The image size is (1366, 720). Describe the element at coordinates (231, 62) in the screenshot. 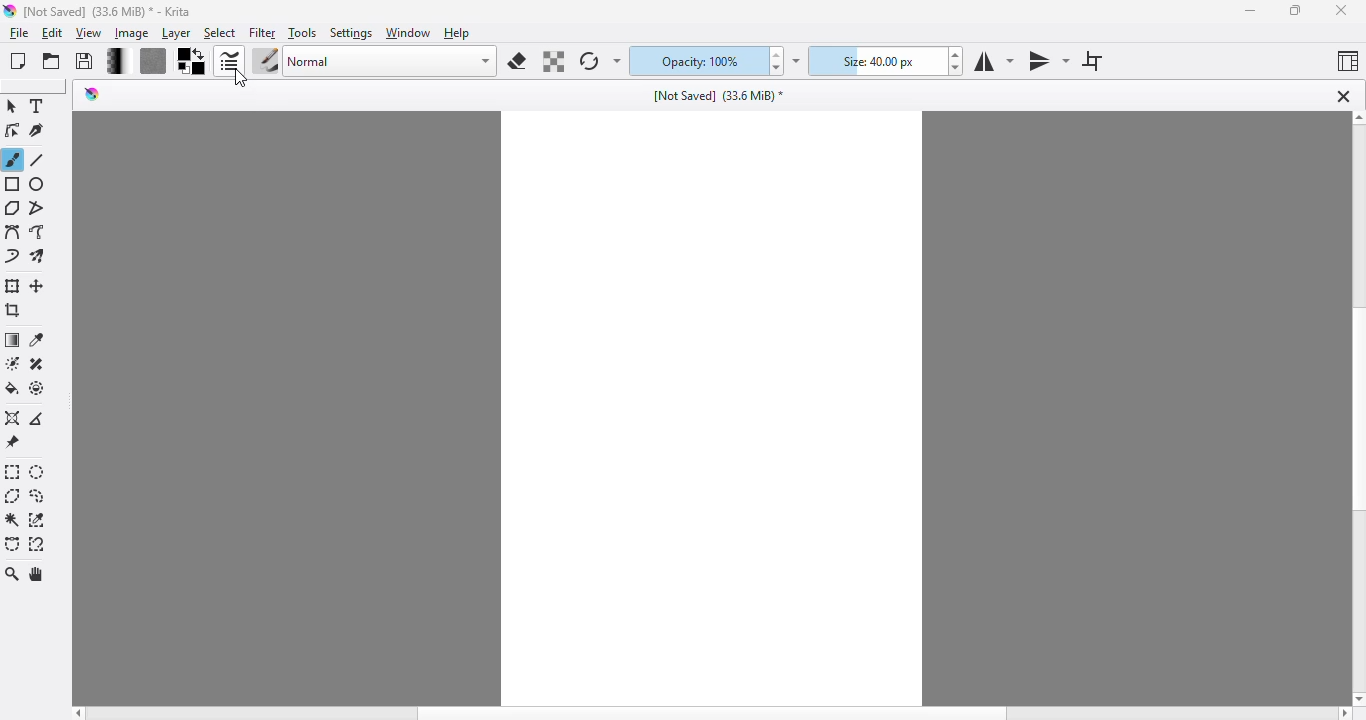

I see `edit brush settings` at that location.